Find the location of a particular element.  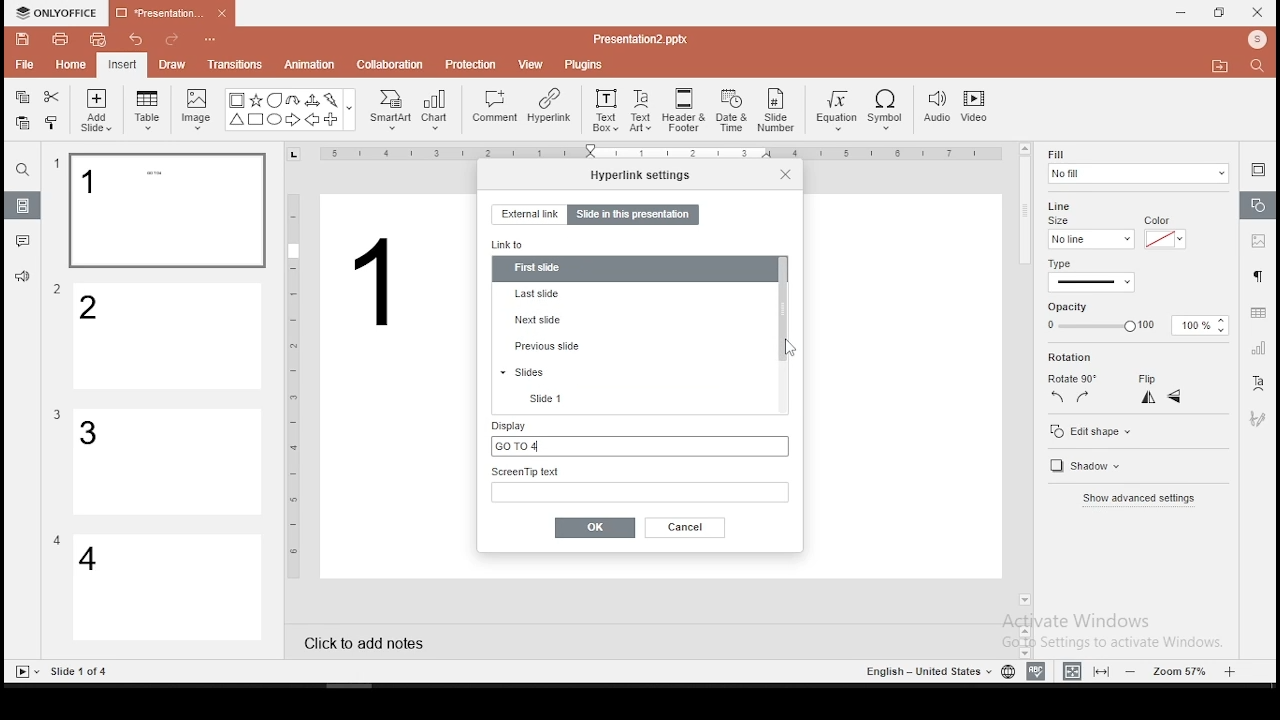

 slide 1 is located at coordinates (554, 397).